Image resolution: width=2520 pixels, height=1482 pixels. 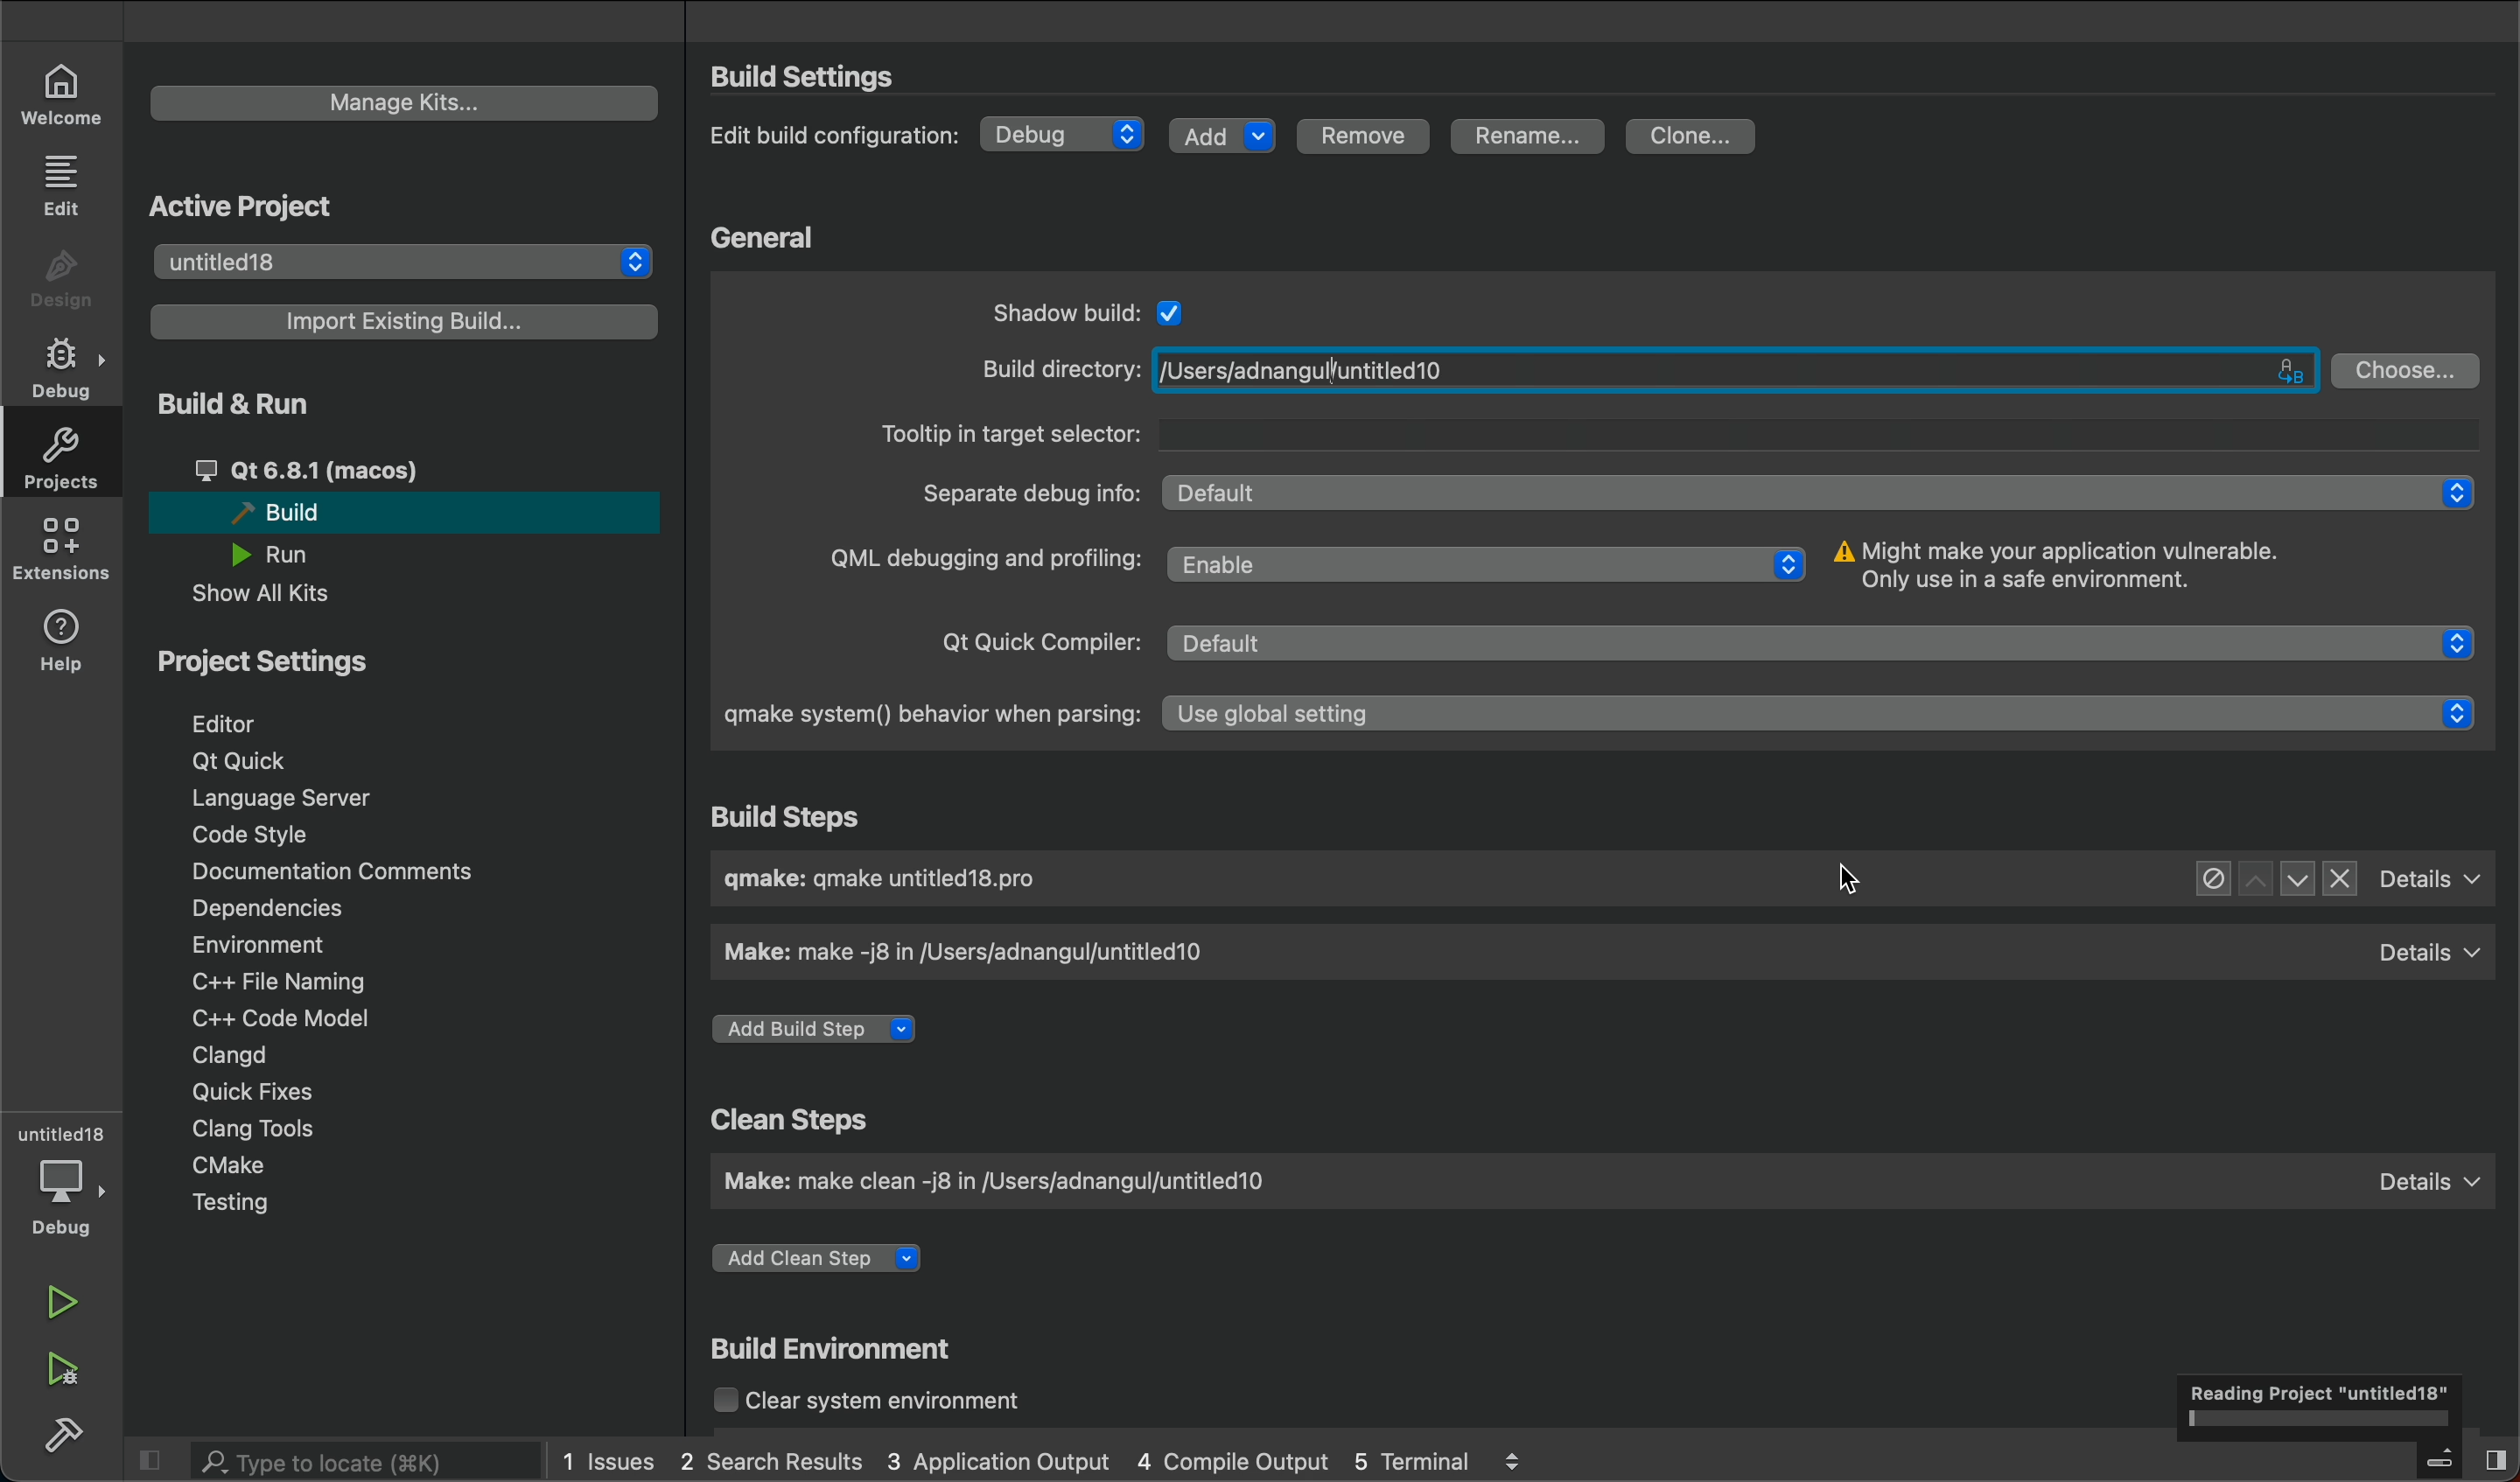 I want to click on editor, so click(x=248, y=721).